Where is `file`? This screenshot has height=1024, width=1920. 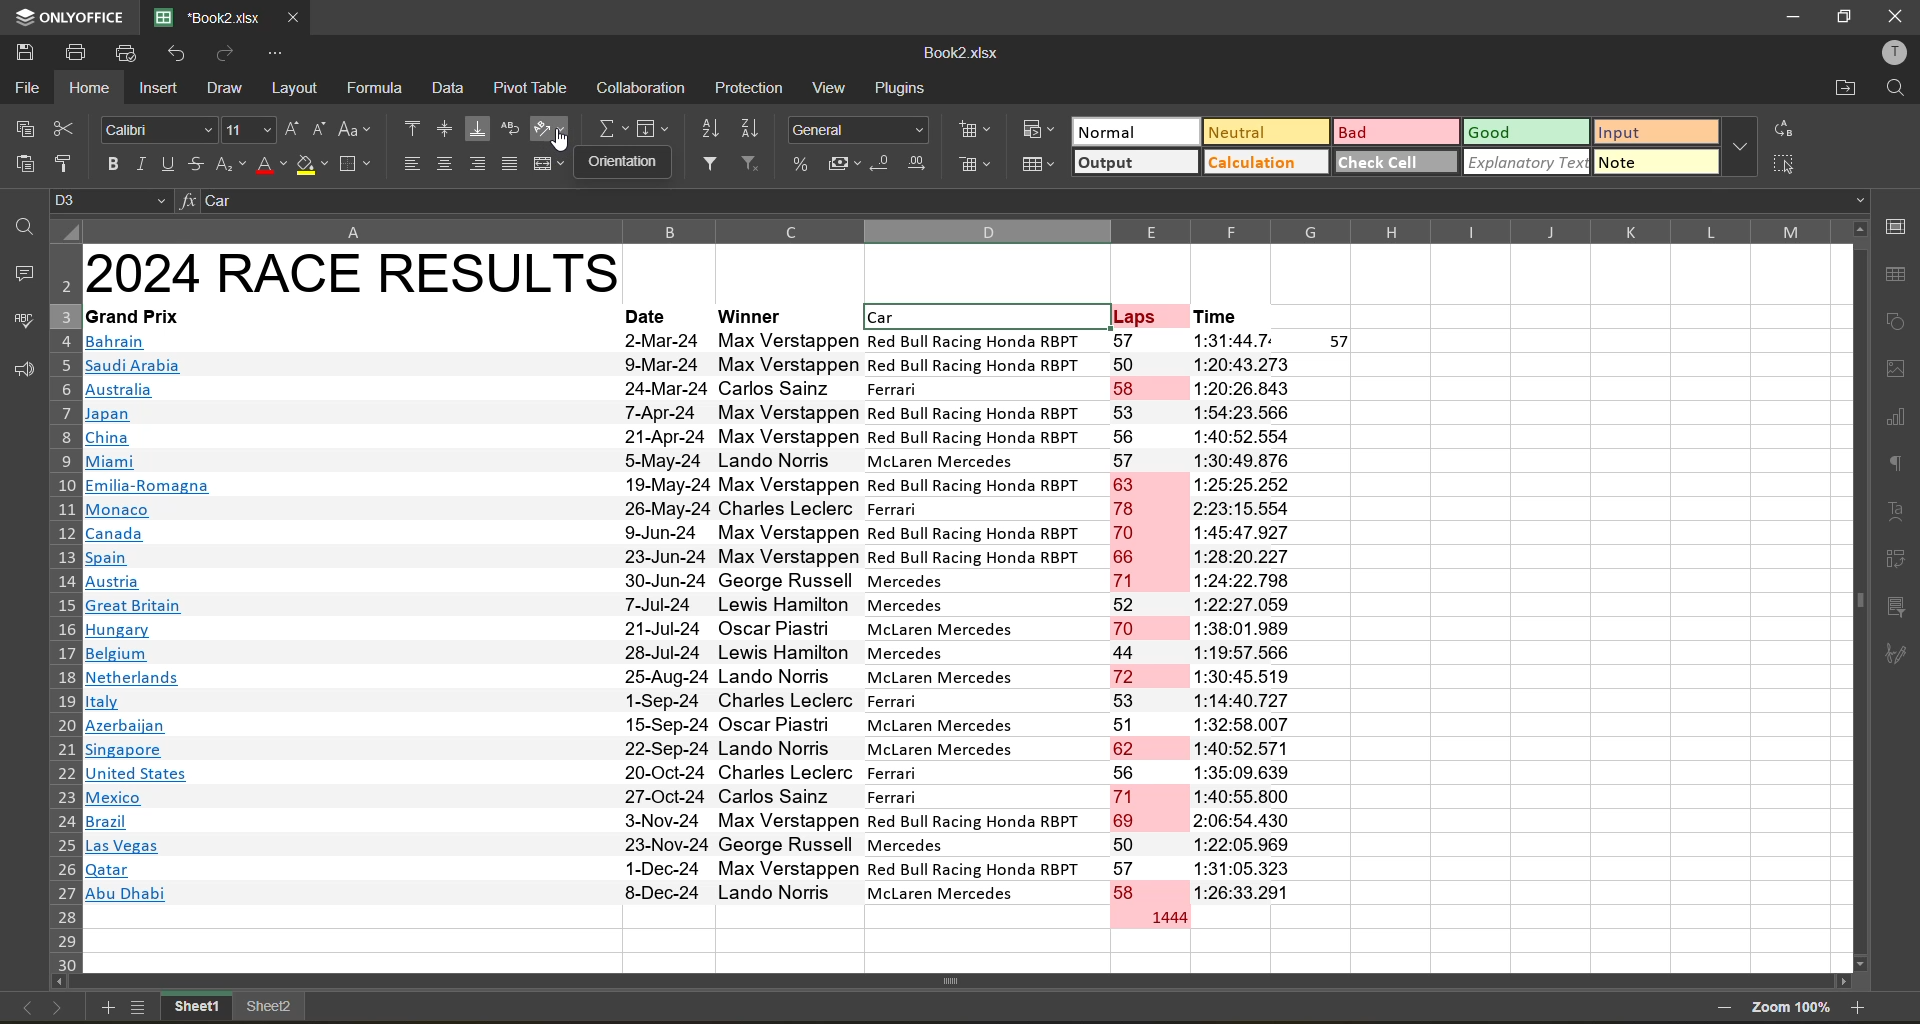 file is located at coordinates (24, 86).